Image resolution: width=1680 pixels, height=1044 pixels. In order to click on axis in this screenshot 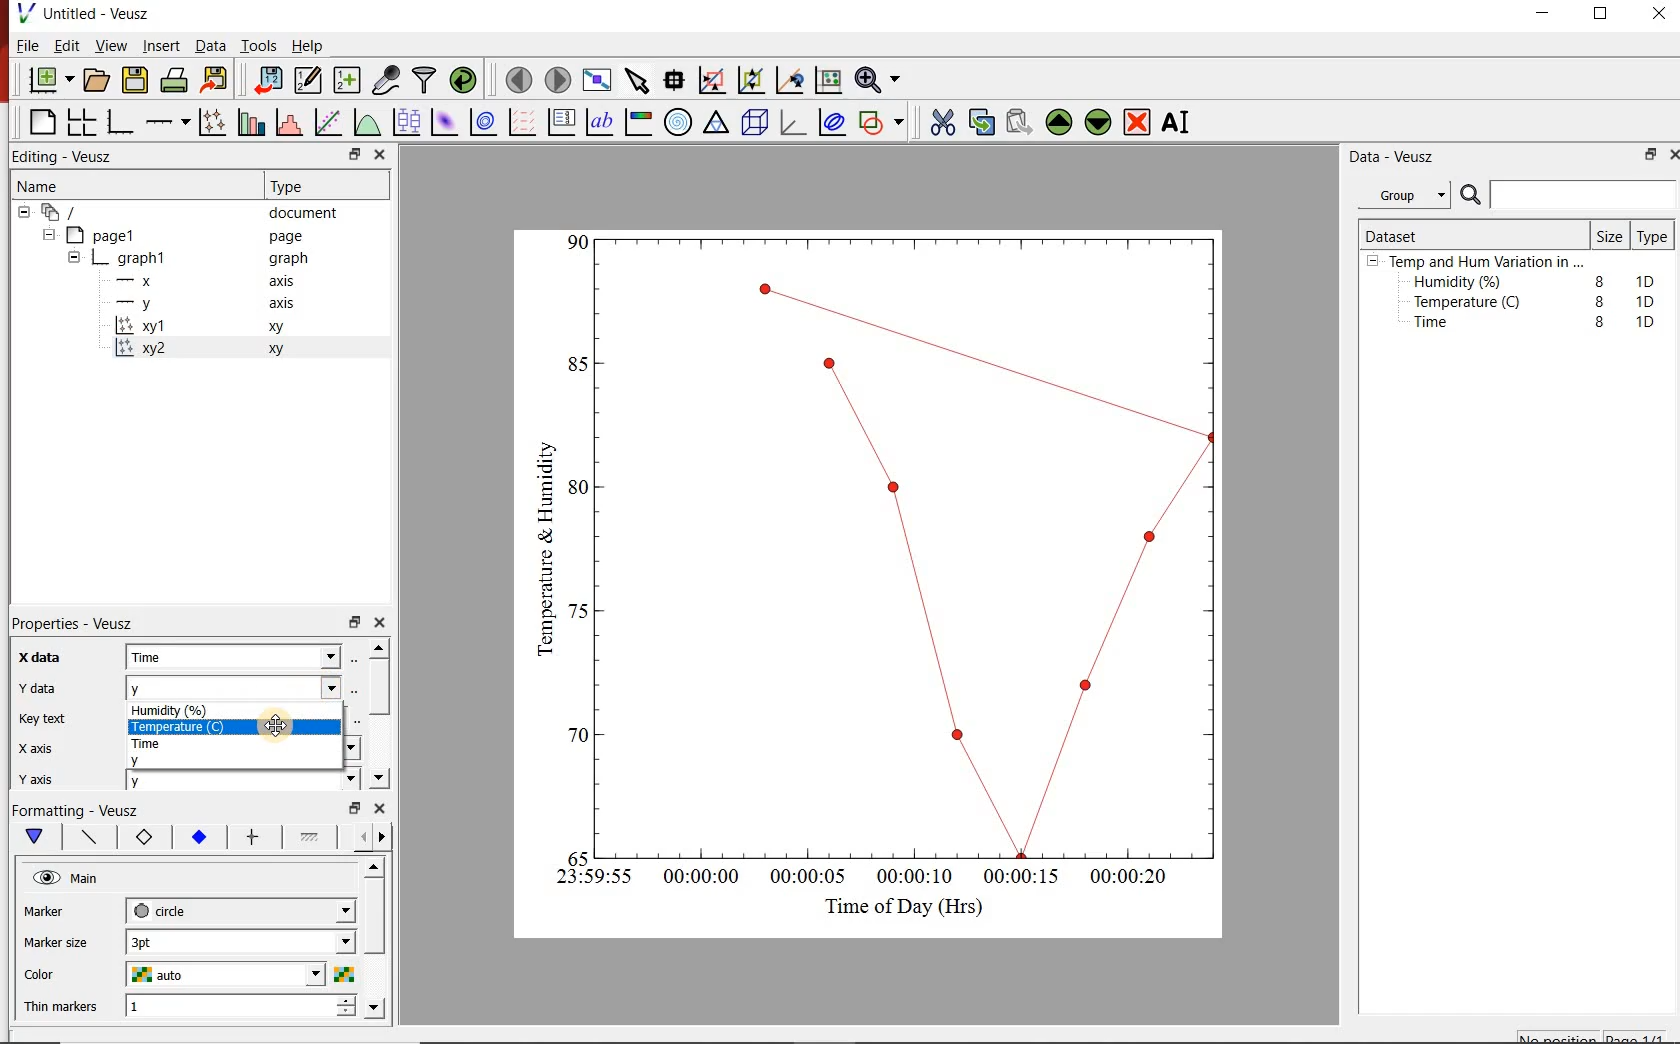, I will do `click(288, 283)`.